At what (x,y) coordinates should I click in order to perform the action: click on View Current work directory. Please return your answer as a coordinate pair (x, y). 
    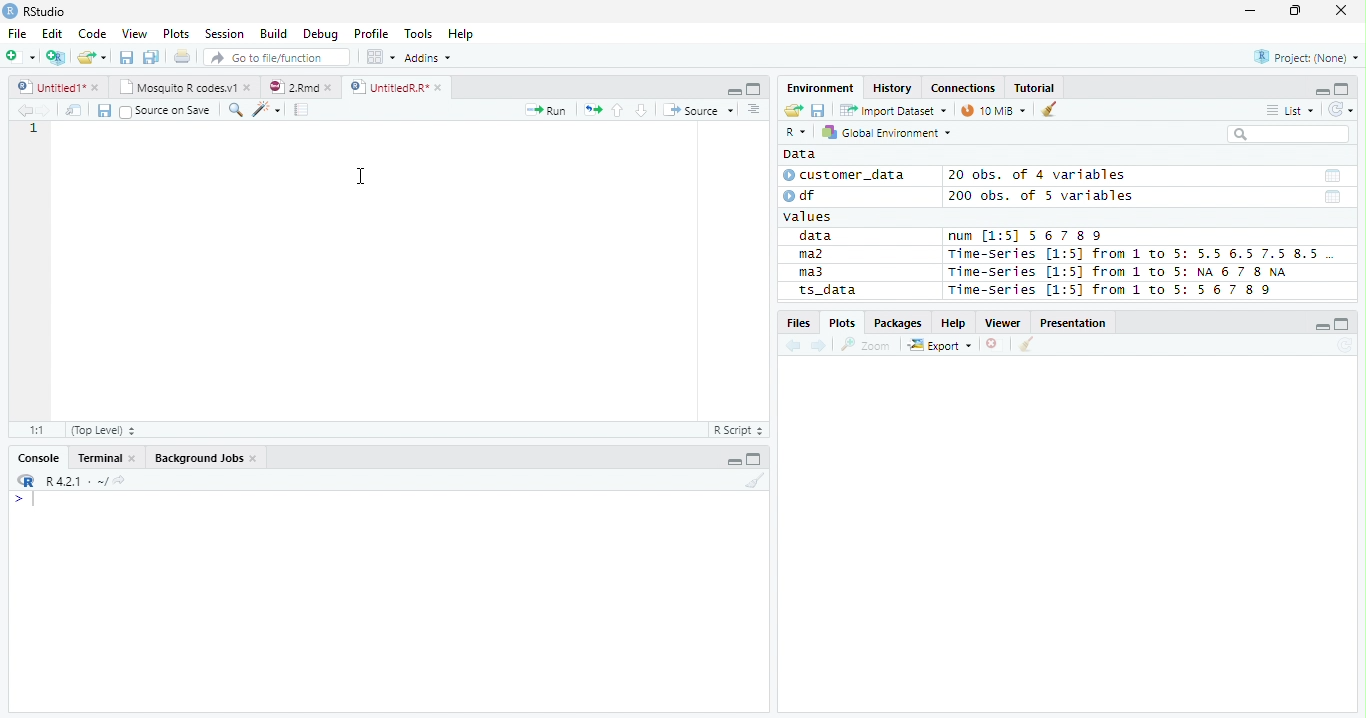
    Looking at the image, I should click on (121, 480).